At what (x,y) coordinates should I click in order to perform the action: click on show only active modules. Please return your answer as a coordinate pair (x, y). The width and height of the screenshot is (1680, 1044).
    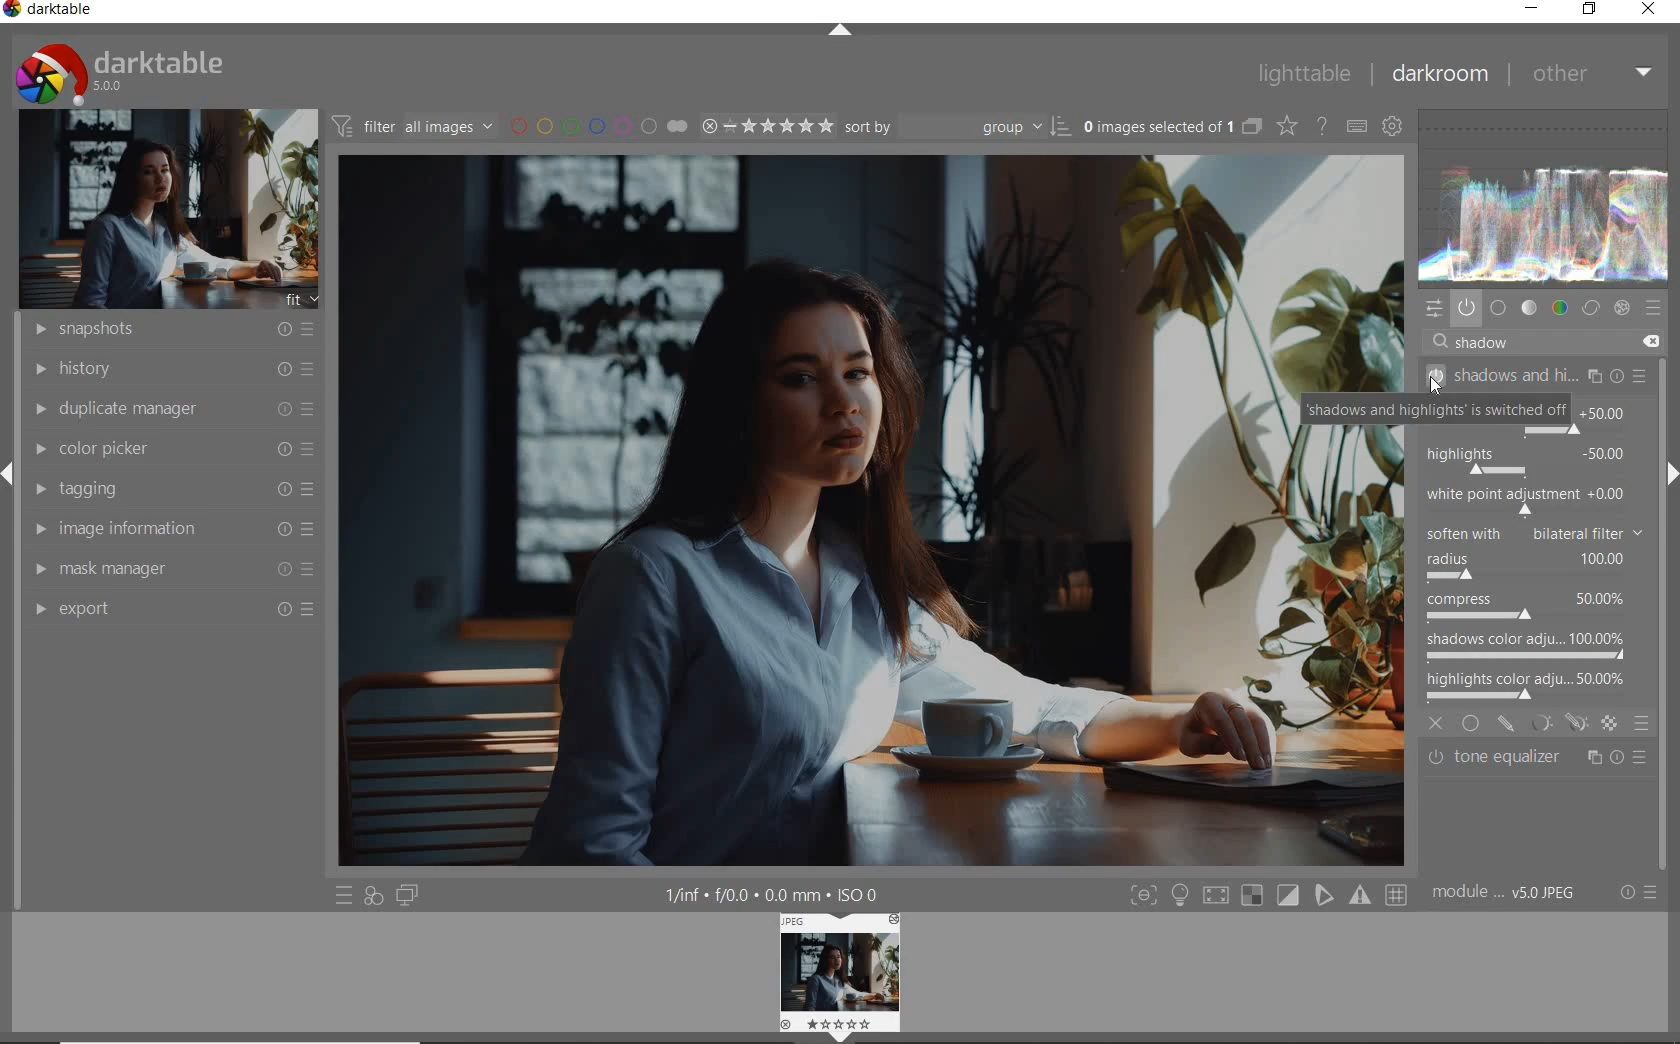
    Looking at the image, I should click on (1467, 307).